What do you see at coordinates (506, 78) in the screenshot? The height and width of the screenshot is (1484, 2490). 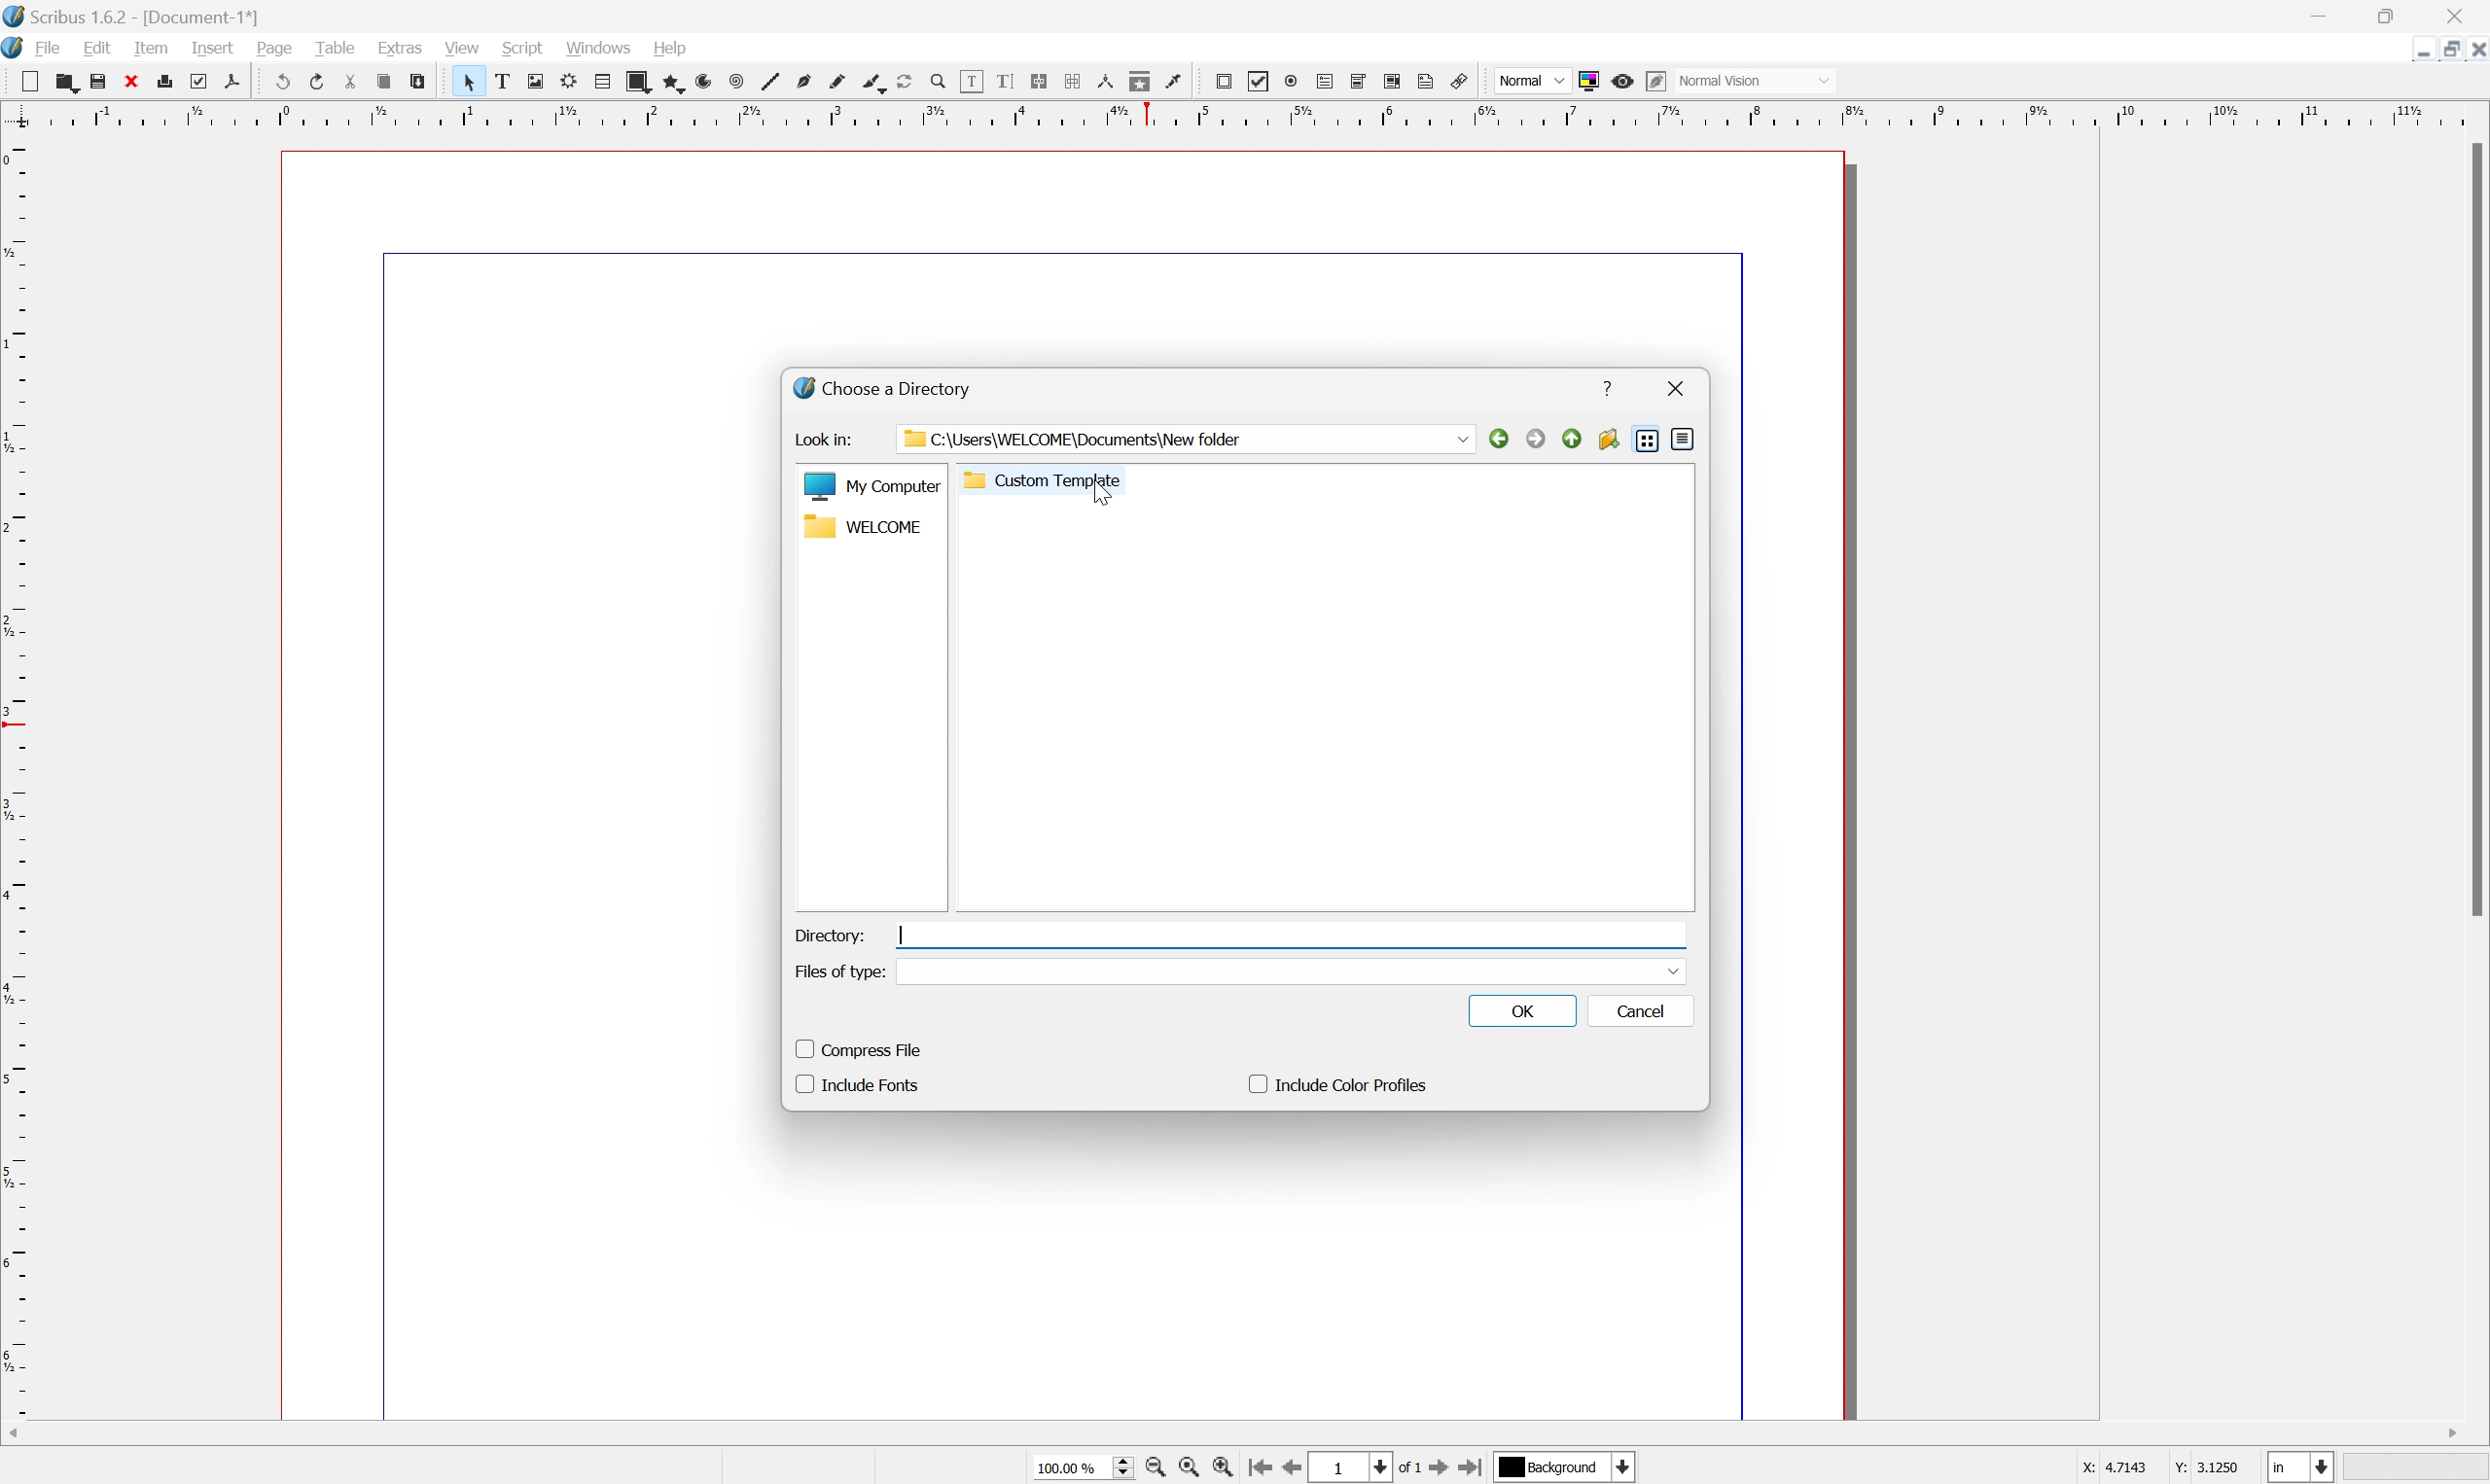 I see `text frame` at bounding box center [506, 78].